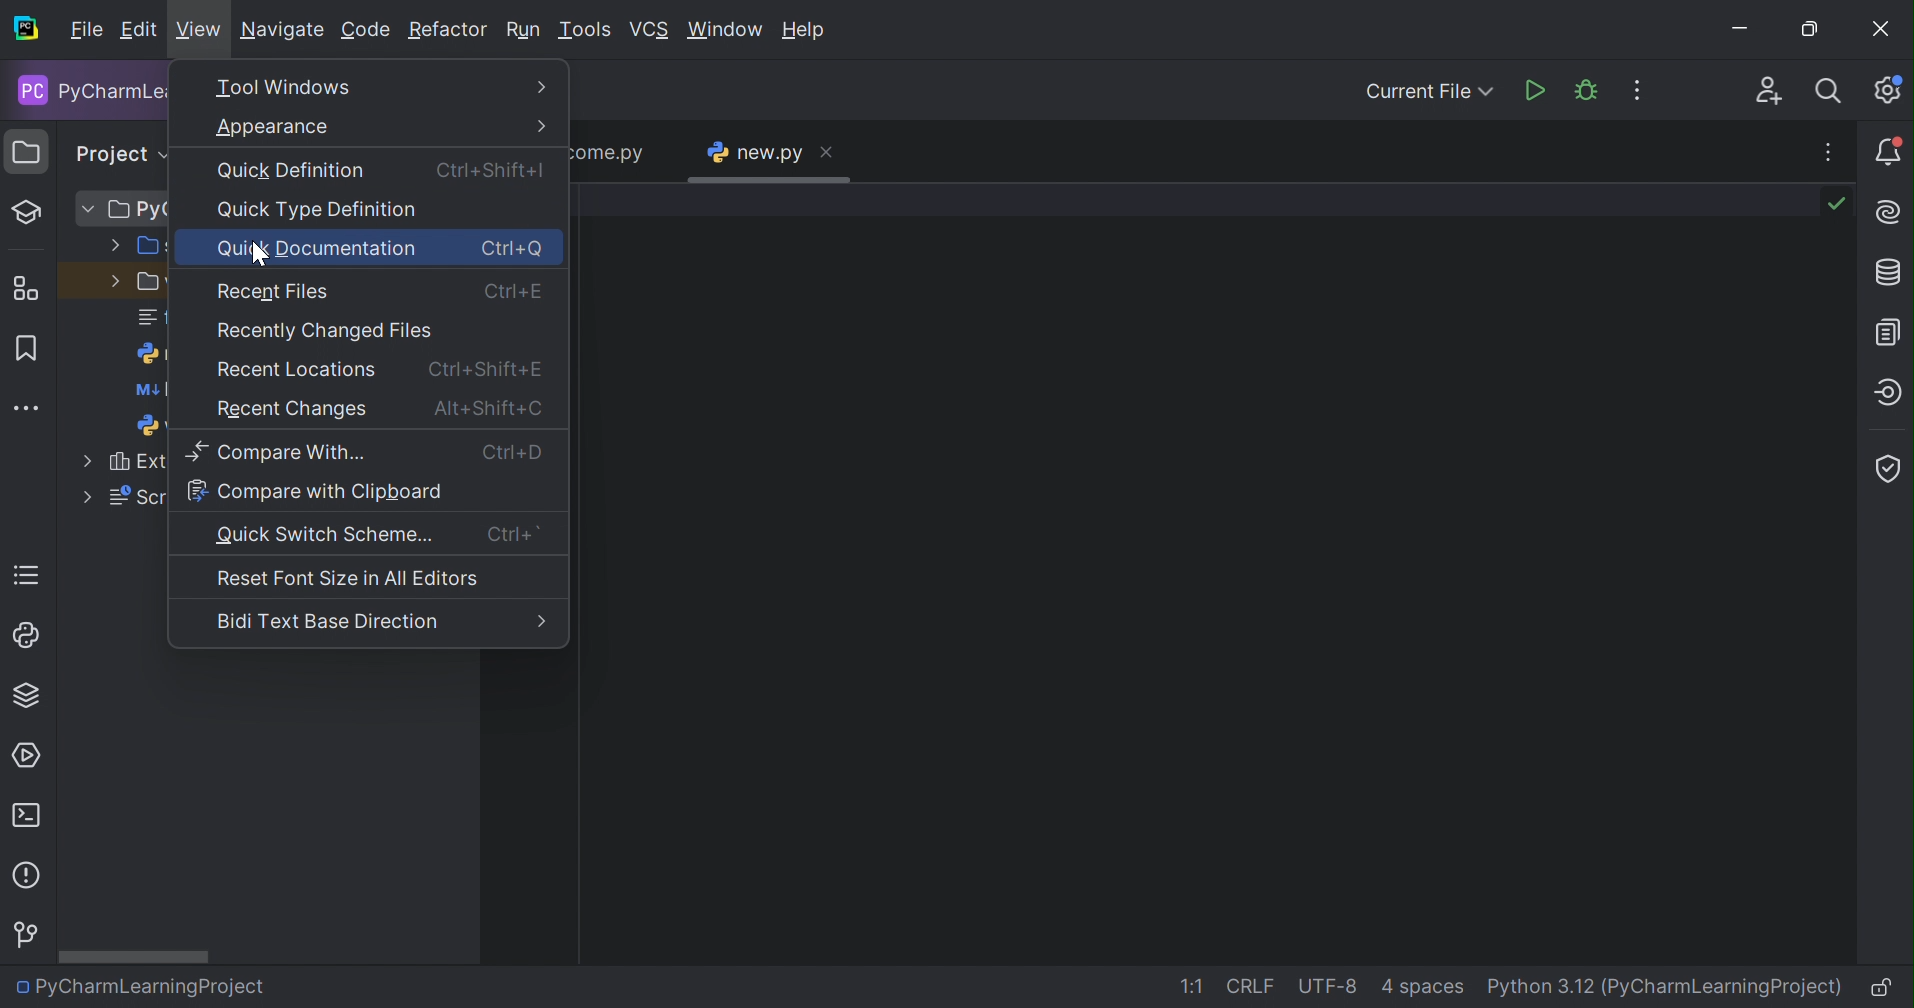  I want to click on new.py, so click(755, 152).